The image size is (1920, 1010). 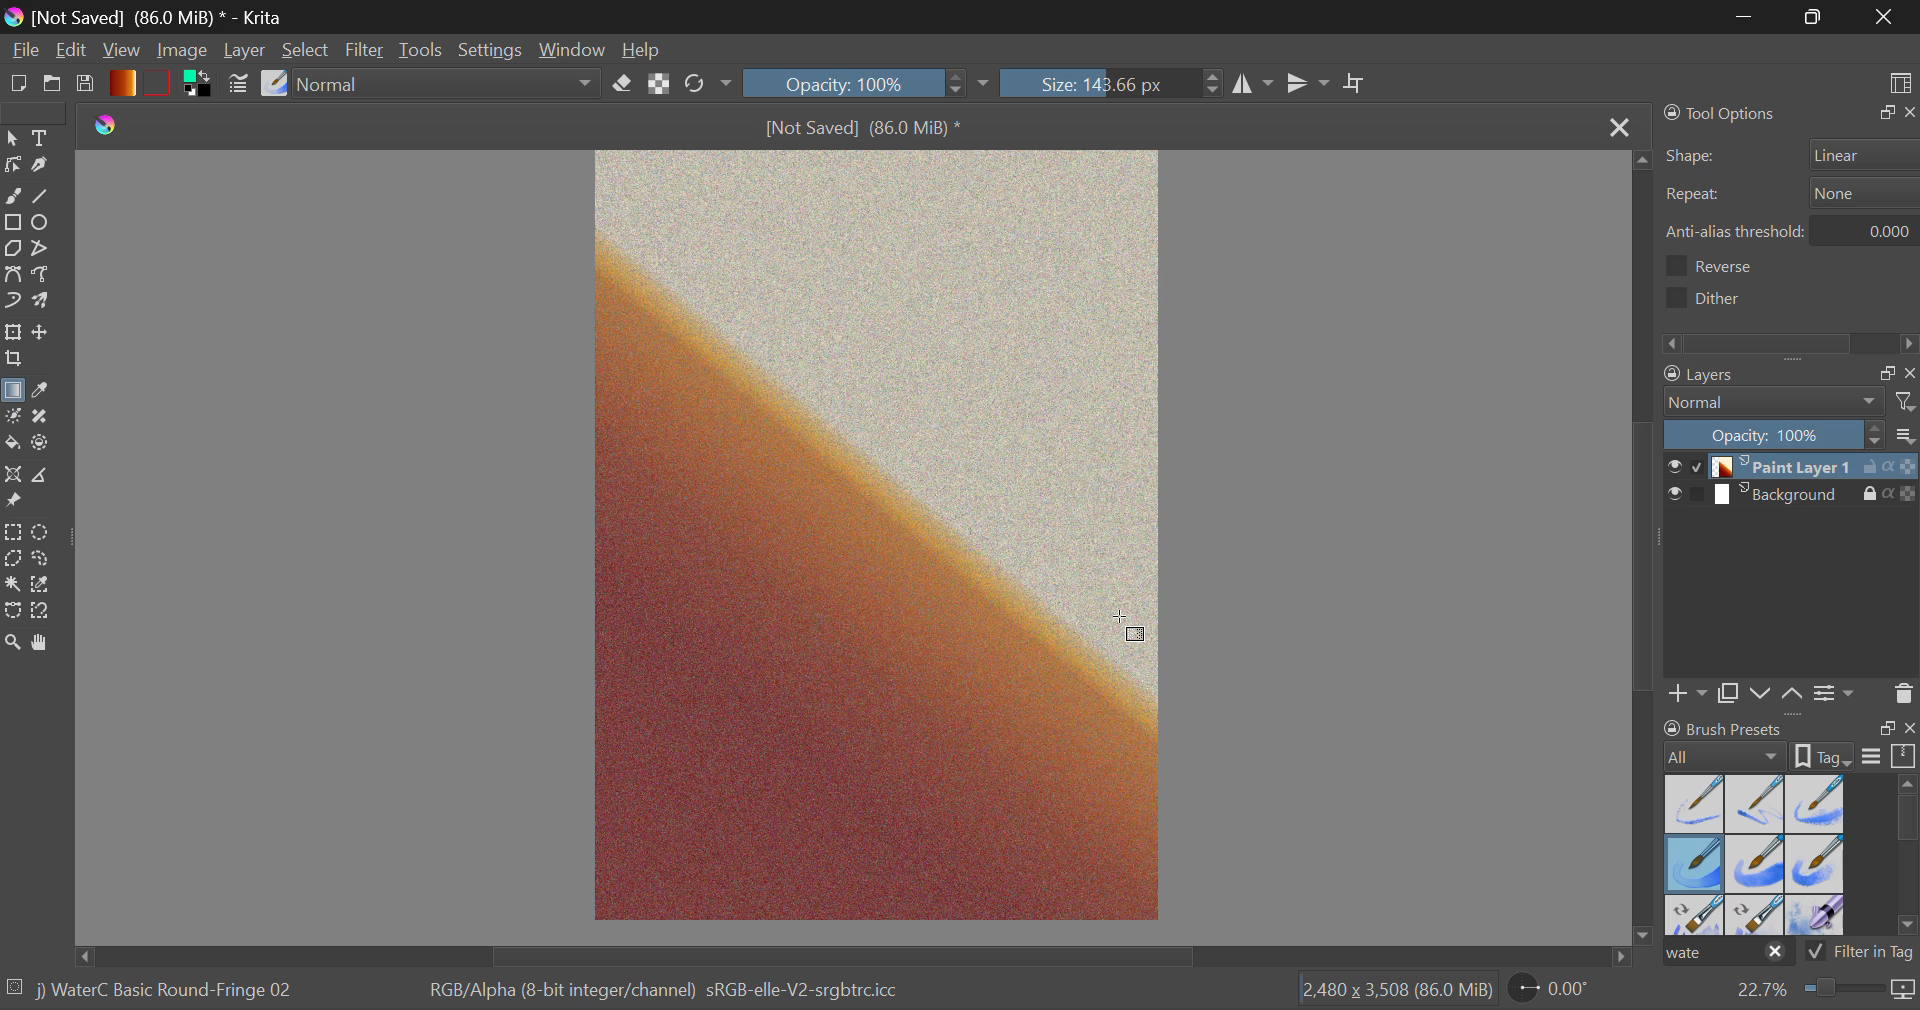 I want to click on Freehand, so click(x=14, y=196).